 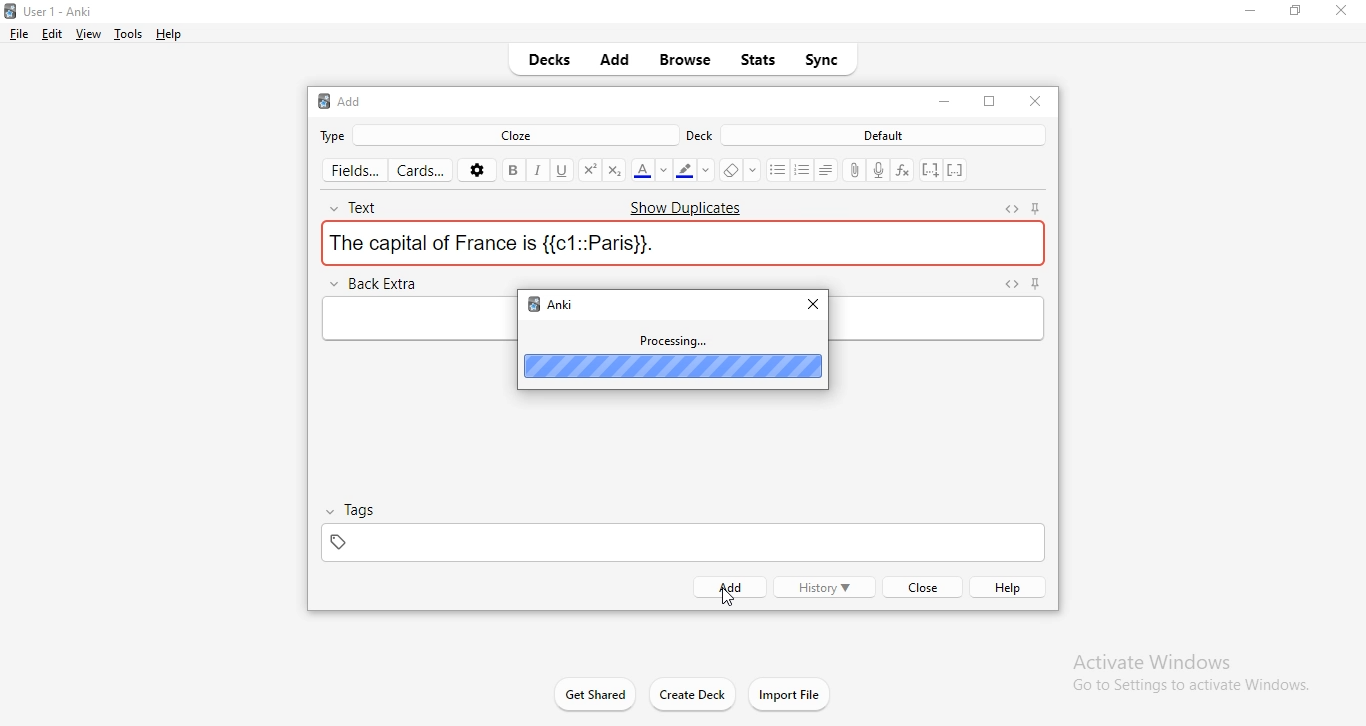 I want to click on tools, so click(x=128, y=36).